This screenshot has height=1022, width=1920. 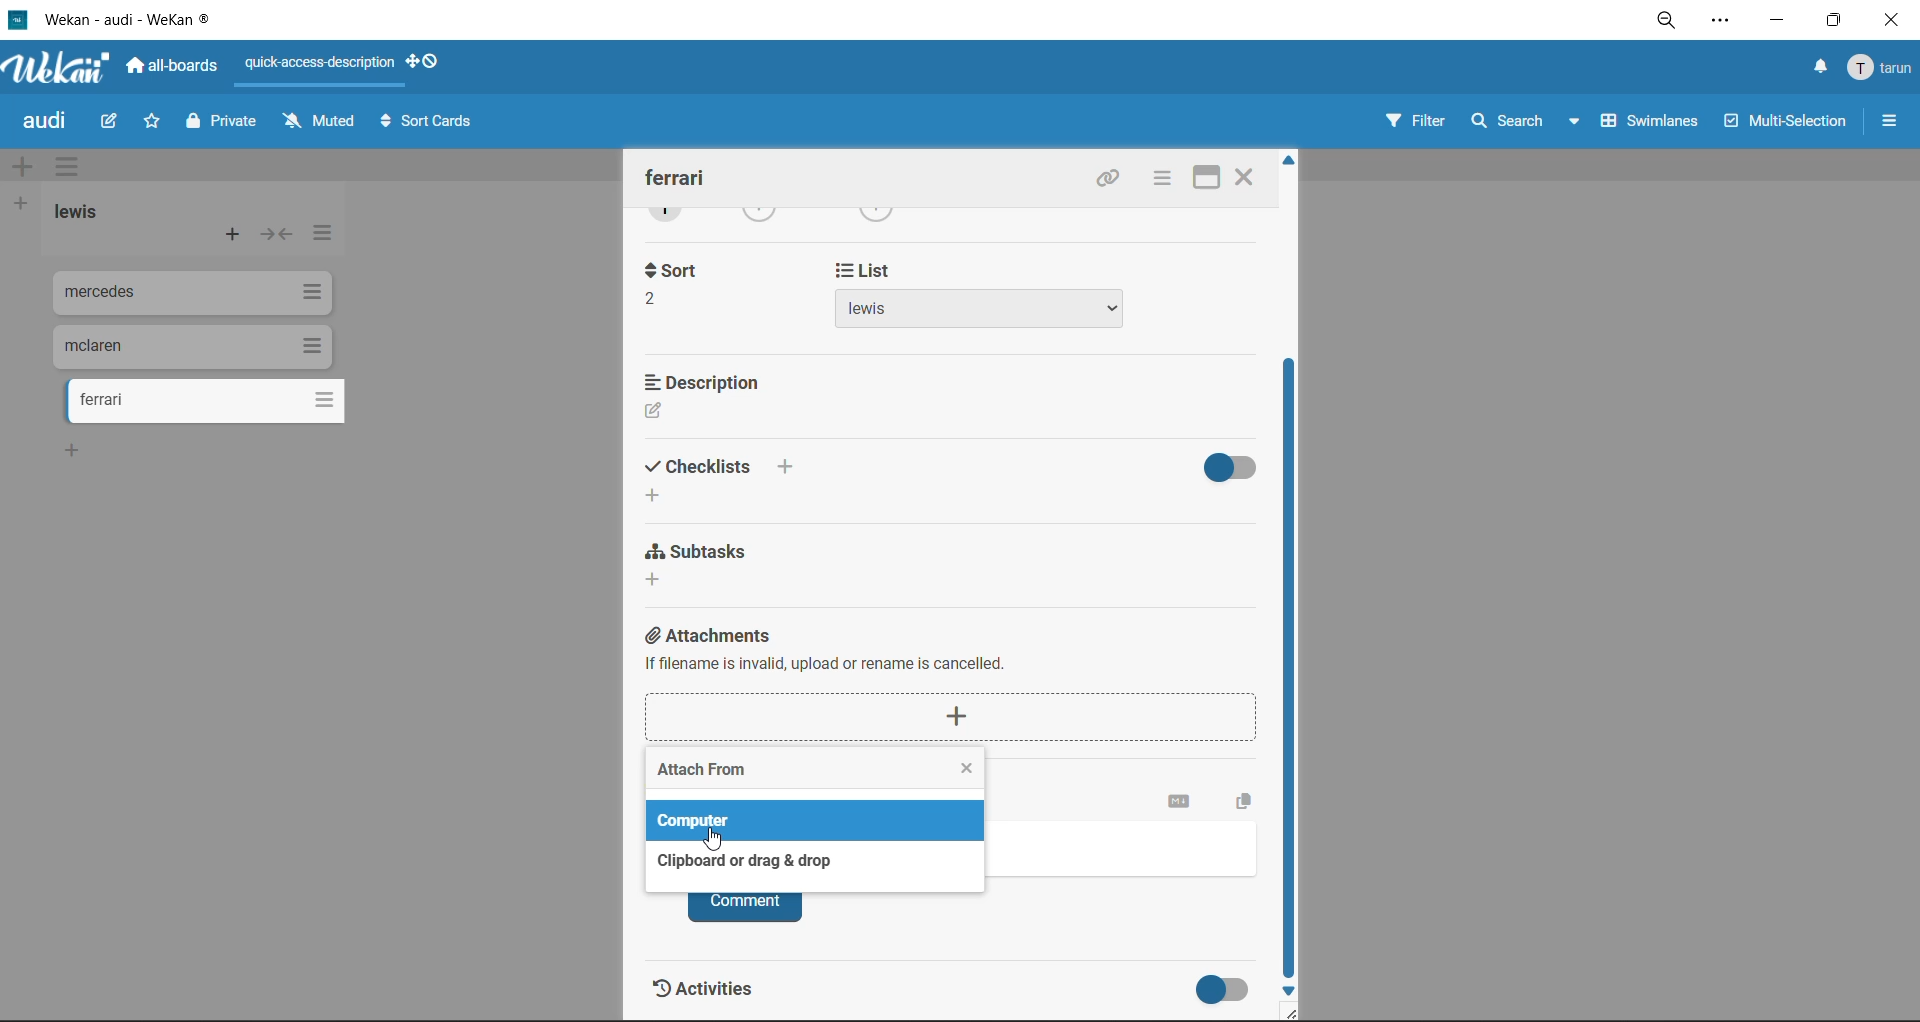 What do you see at coordinates (702, 773) in the screenshot?
I see `attach from` at bounding box center [702, 773].